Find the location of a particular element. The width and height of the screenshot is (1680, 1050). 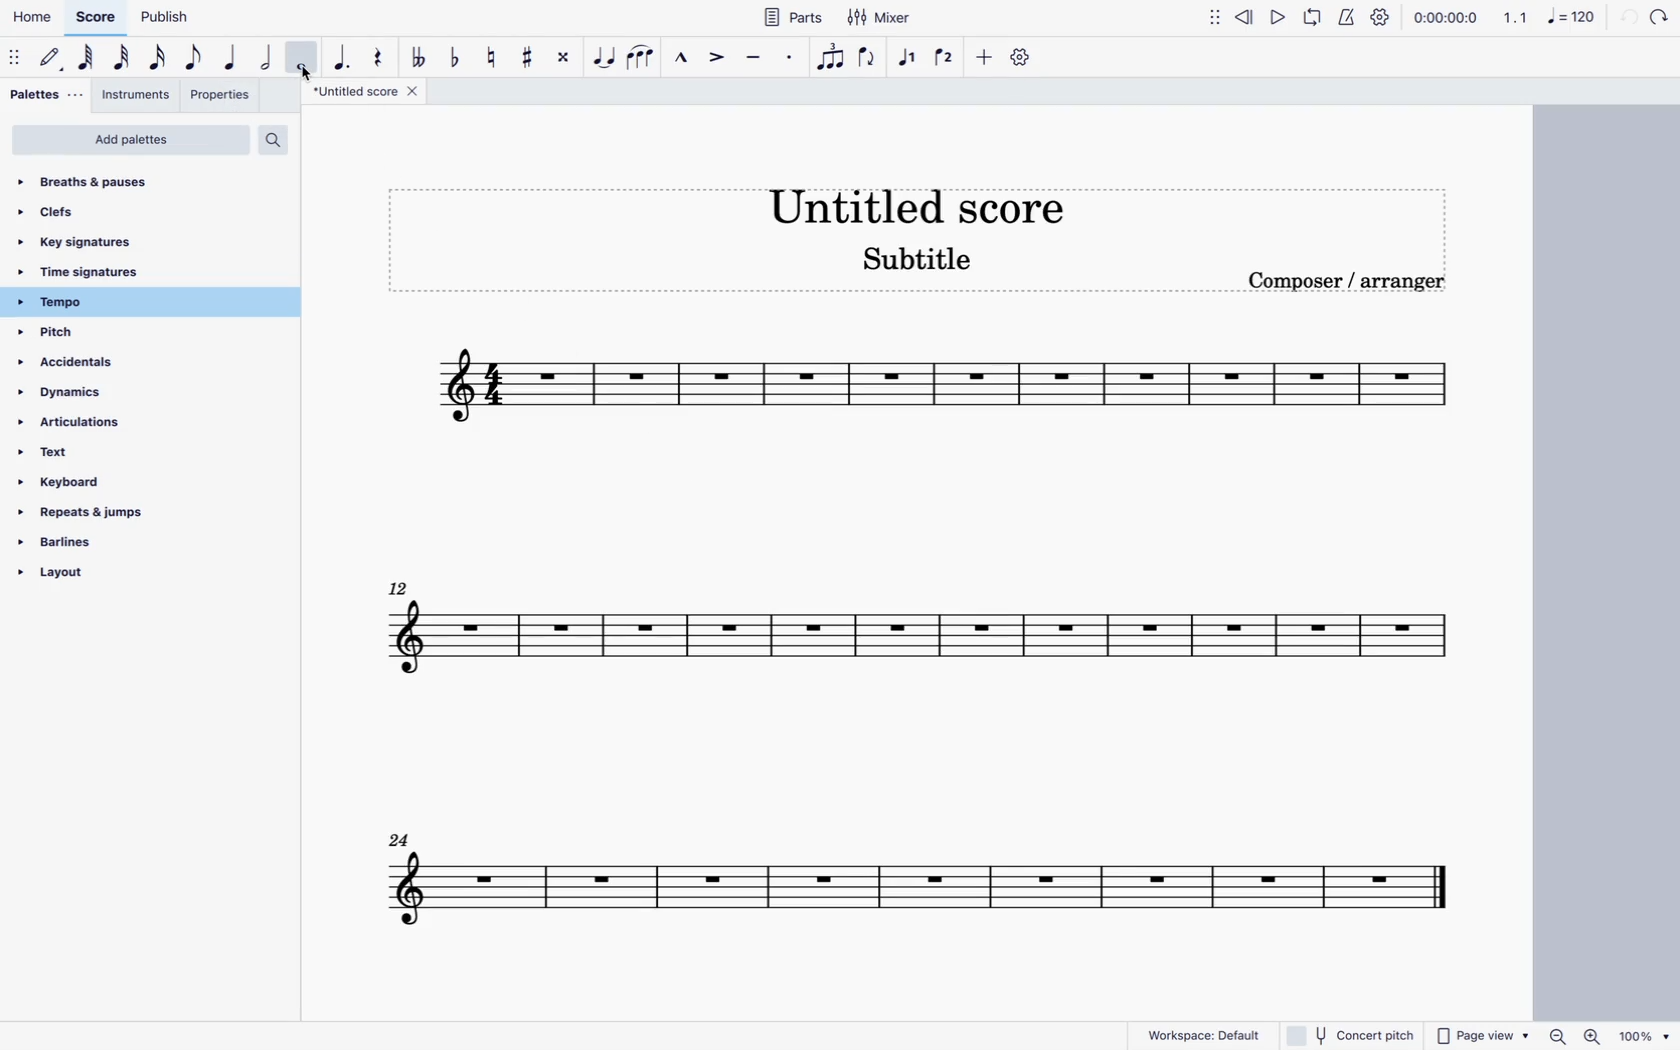

move is located at coordinates (1214, 19).